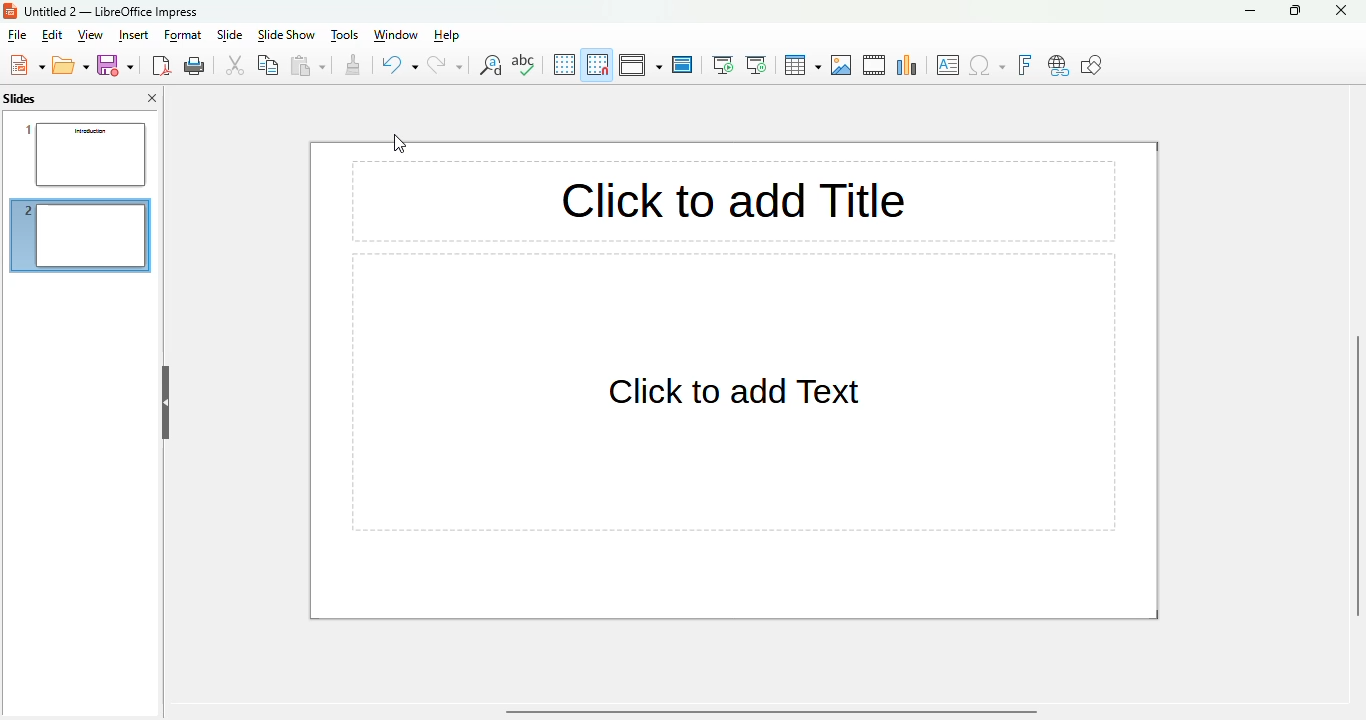 This screenshot has height=720, width=1366. Describe the element at coordinates (353, 65) in the screenshot. I see `clone formatting` at that location.